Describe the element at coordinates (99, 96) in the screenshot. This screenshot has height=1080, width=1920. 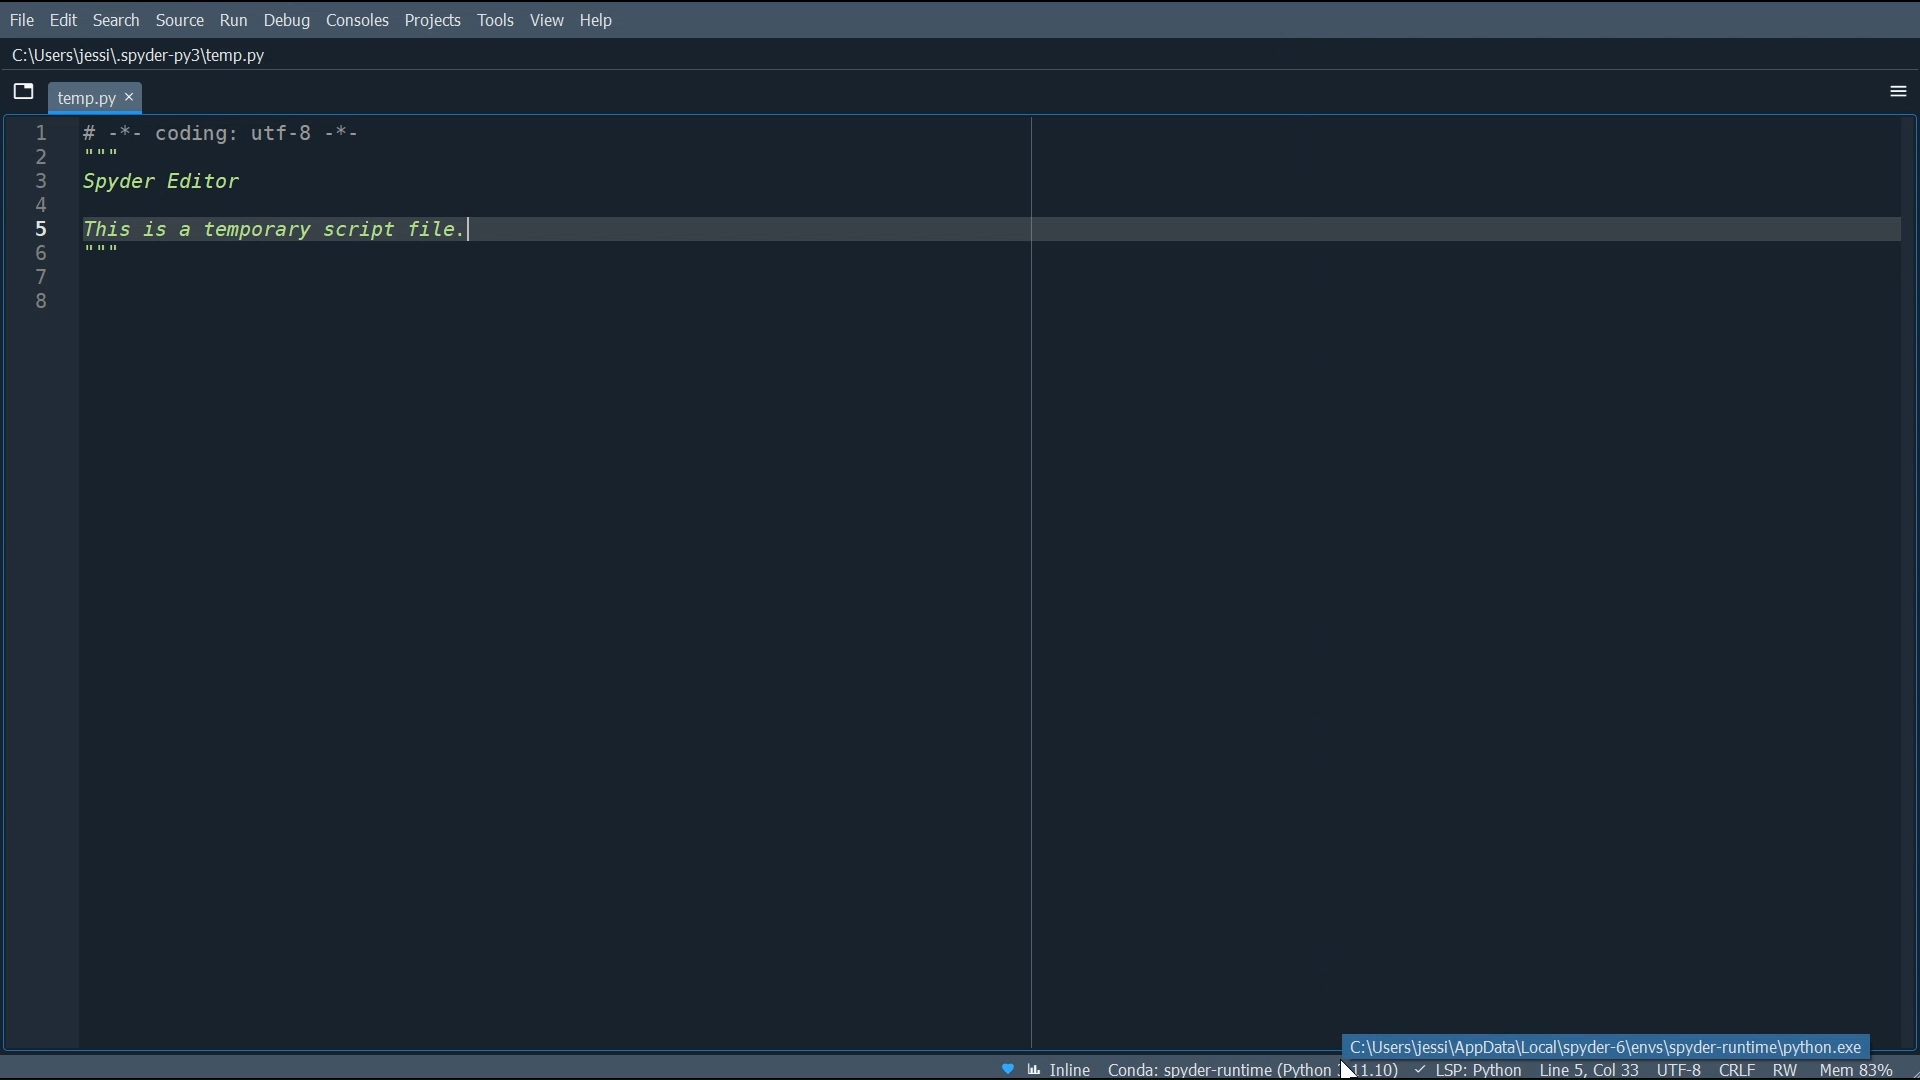
I see `Current tab` at that location.